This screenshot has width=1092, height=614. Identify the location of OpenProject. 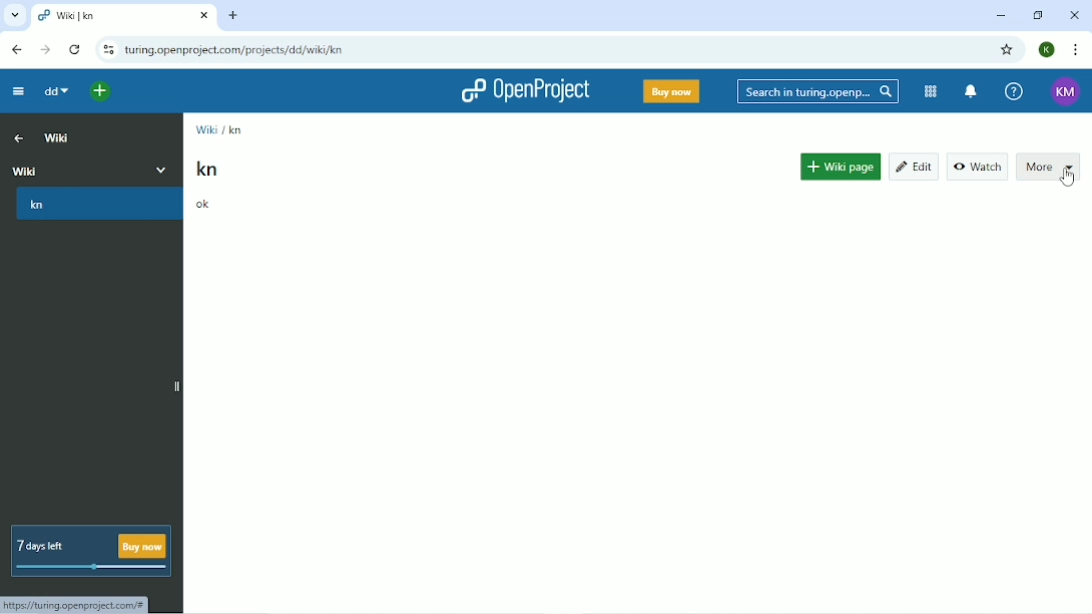
(521, 90).